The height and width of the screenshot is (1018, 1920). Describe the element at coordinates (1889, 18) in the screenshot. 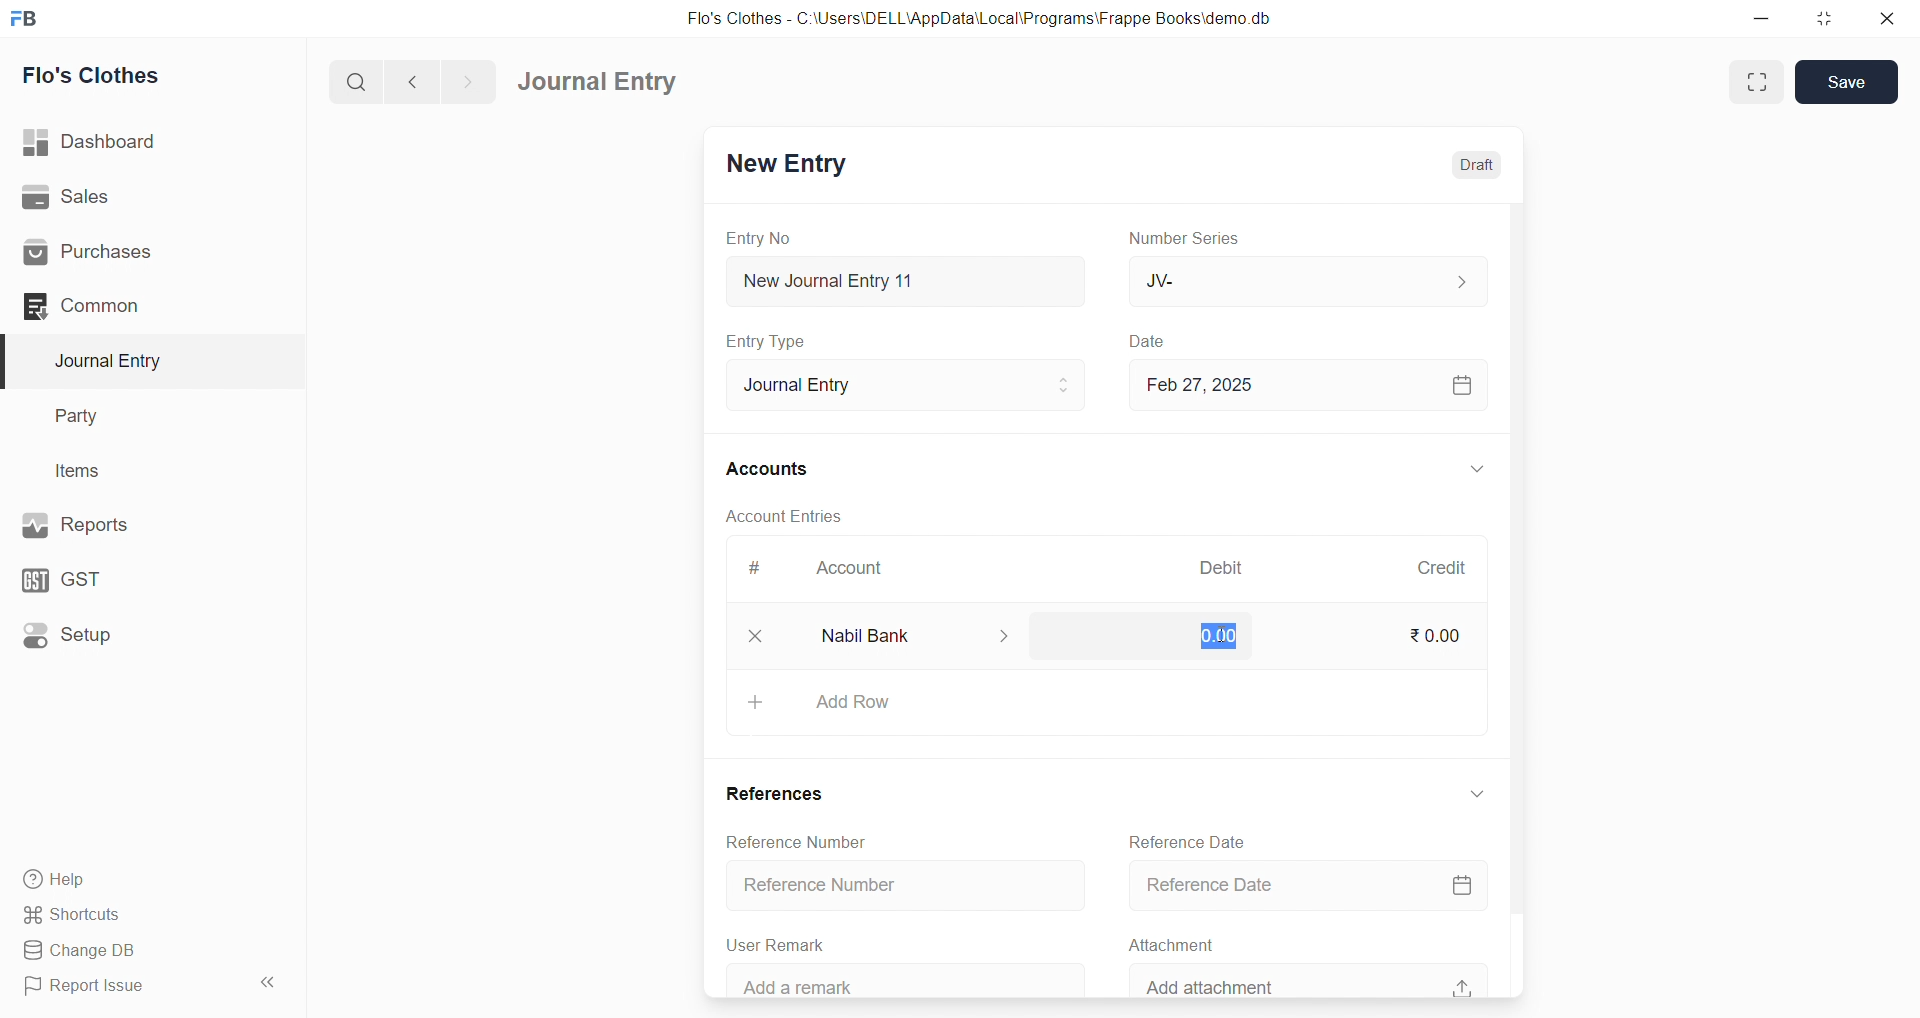

I see `close` at that location.